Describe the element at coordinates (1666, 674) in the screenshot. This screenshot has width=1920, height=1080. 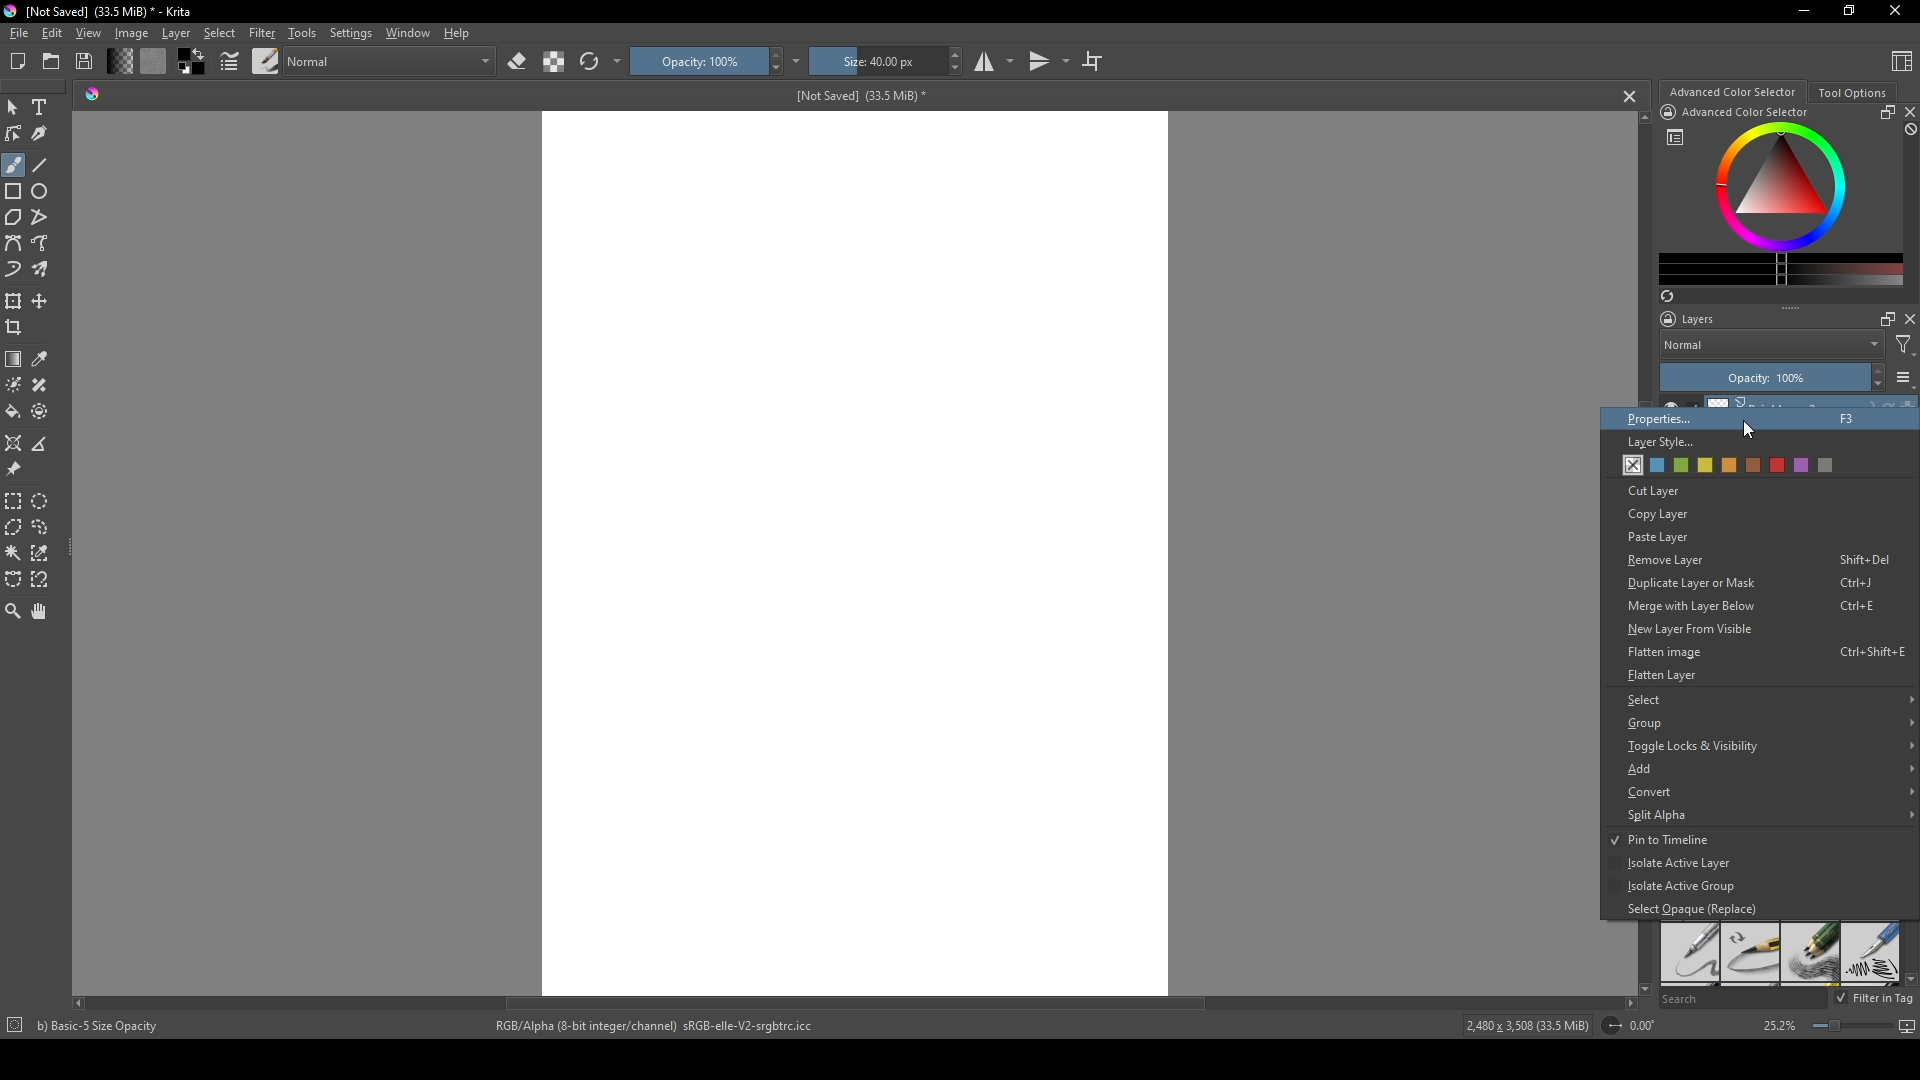
I see `Flatten Layer` at that location.